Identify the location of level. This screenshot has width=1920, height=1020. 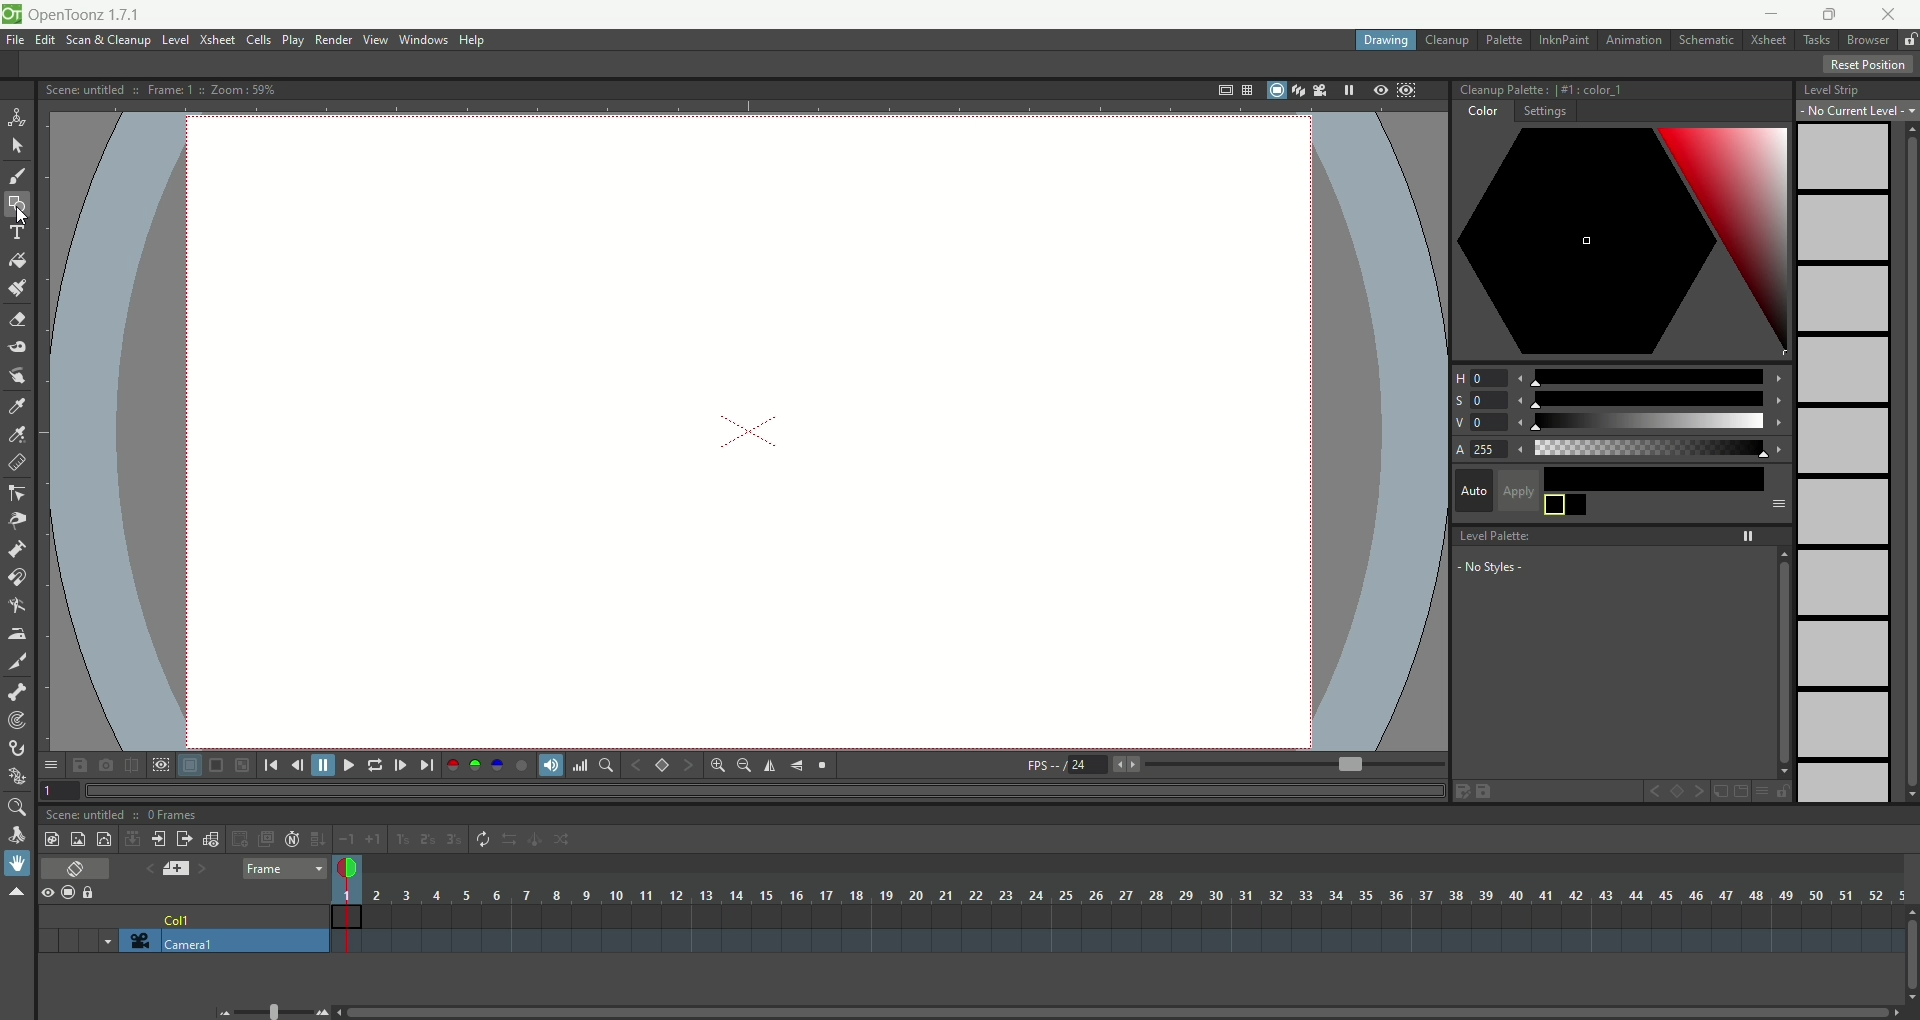
(176, 41).